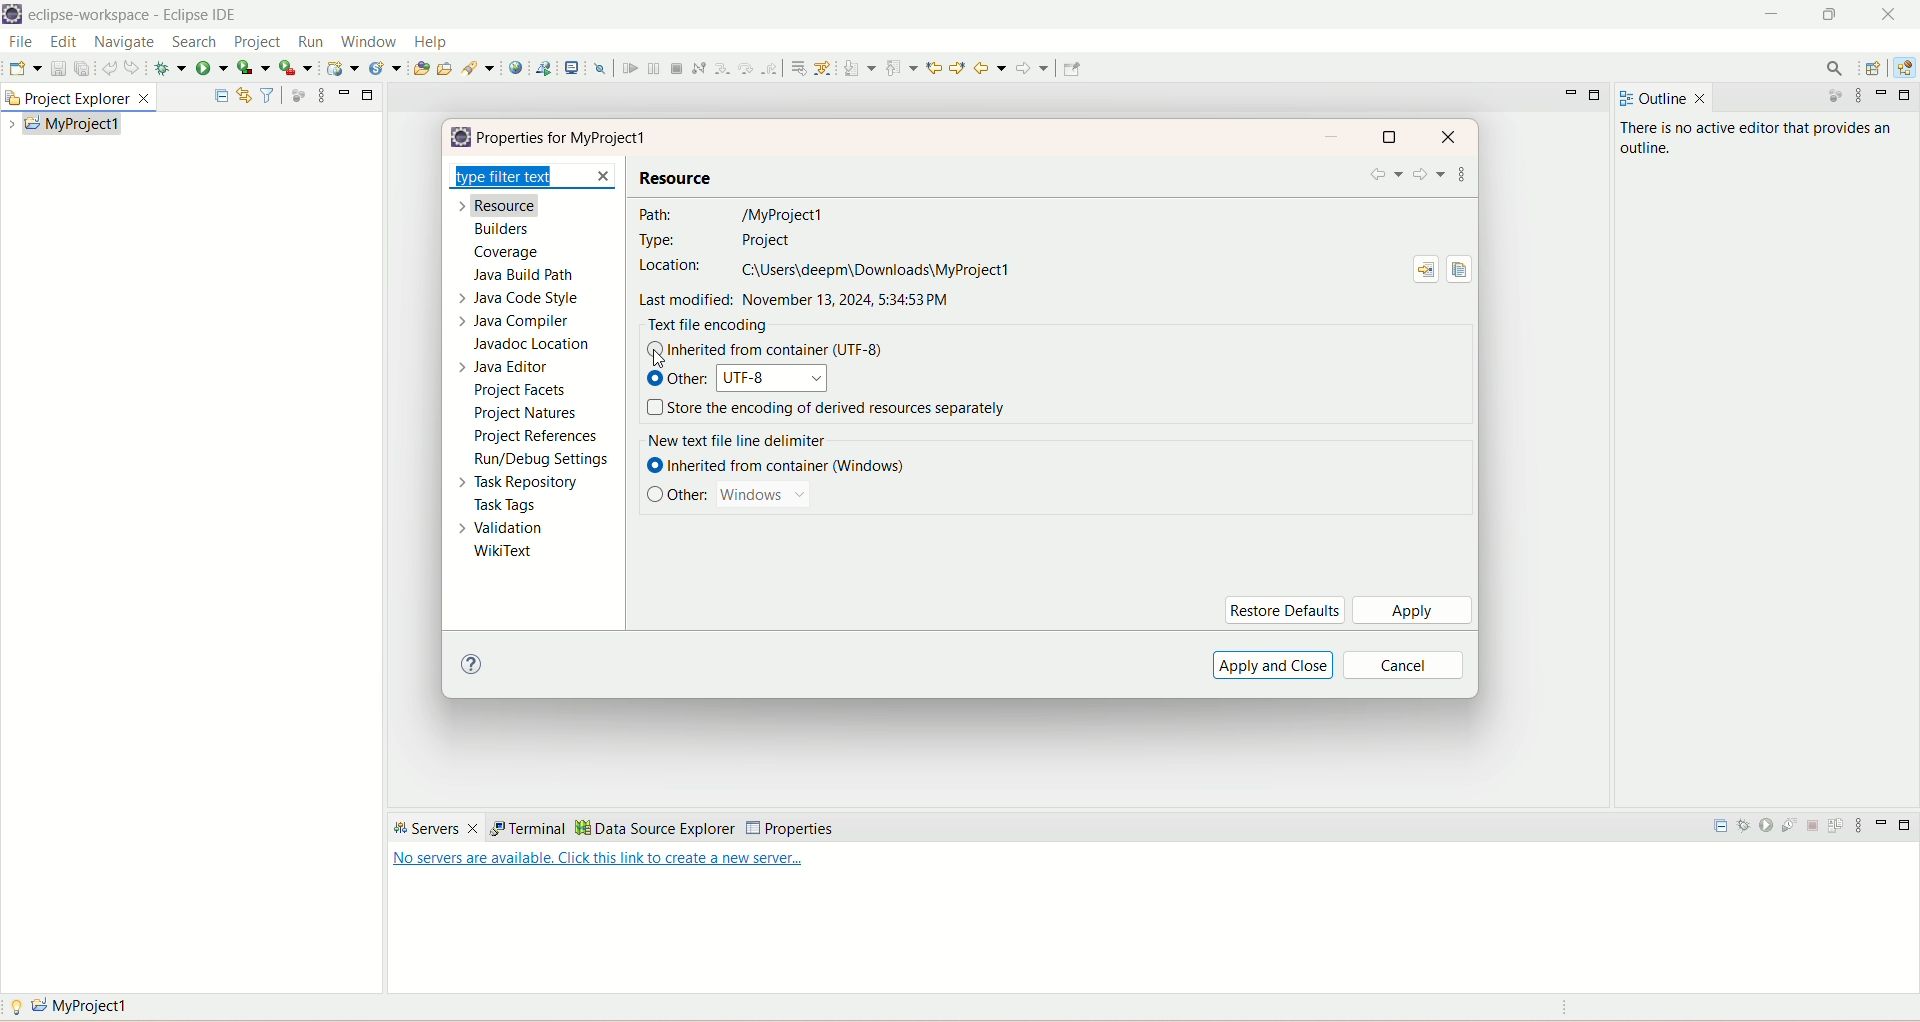  Describe the element at coordinates (1828, 16) in the screenshot. I see `maximize` at that location.